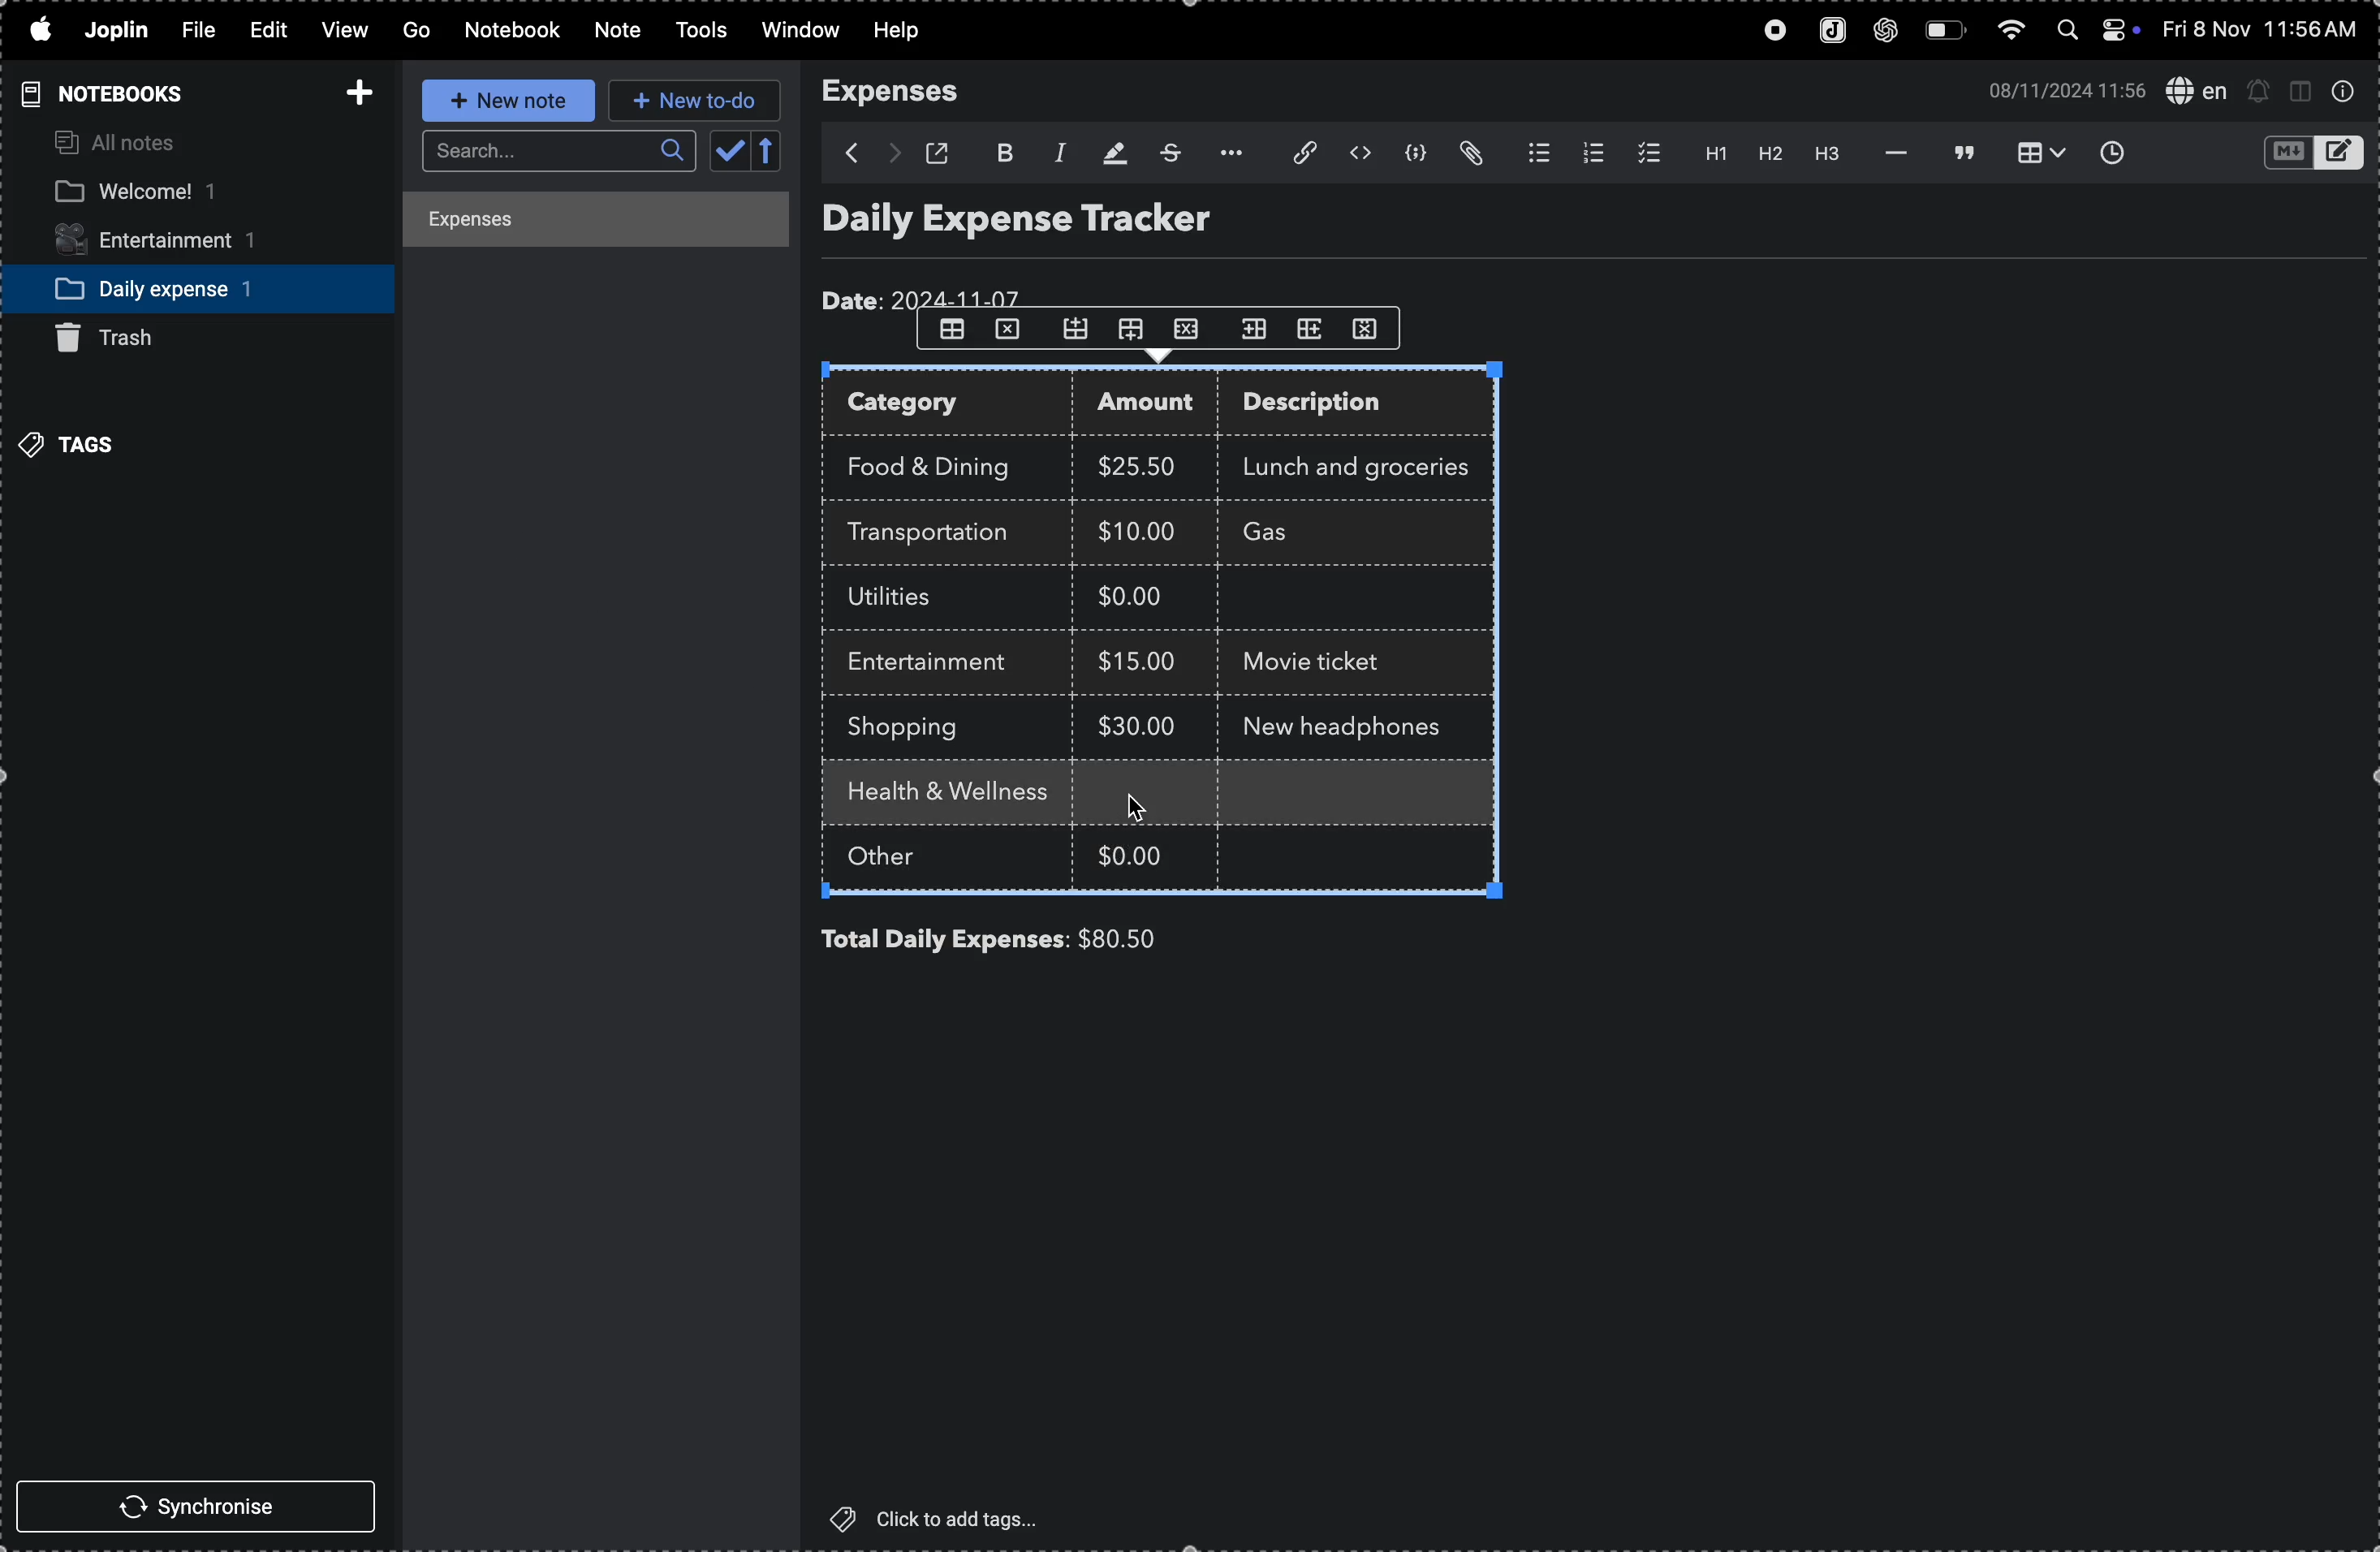 Image resolution: width=2380 pixels, height=1552 pixels. What do you see at coordinates (2009, 35) in the screenshot?
I see `wifi` at bounding box center [2009, 35].